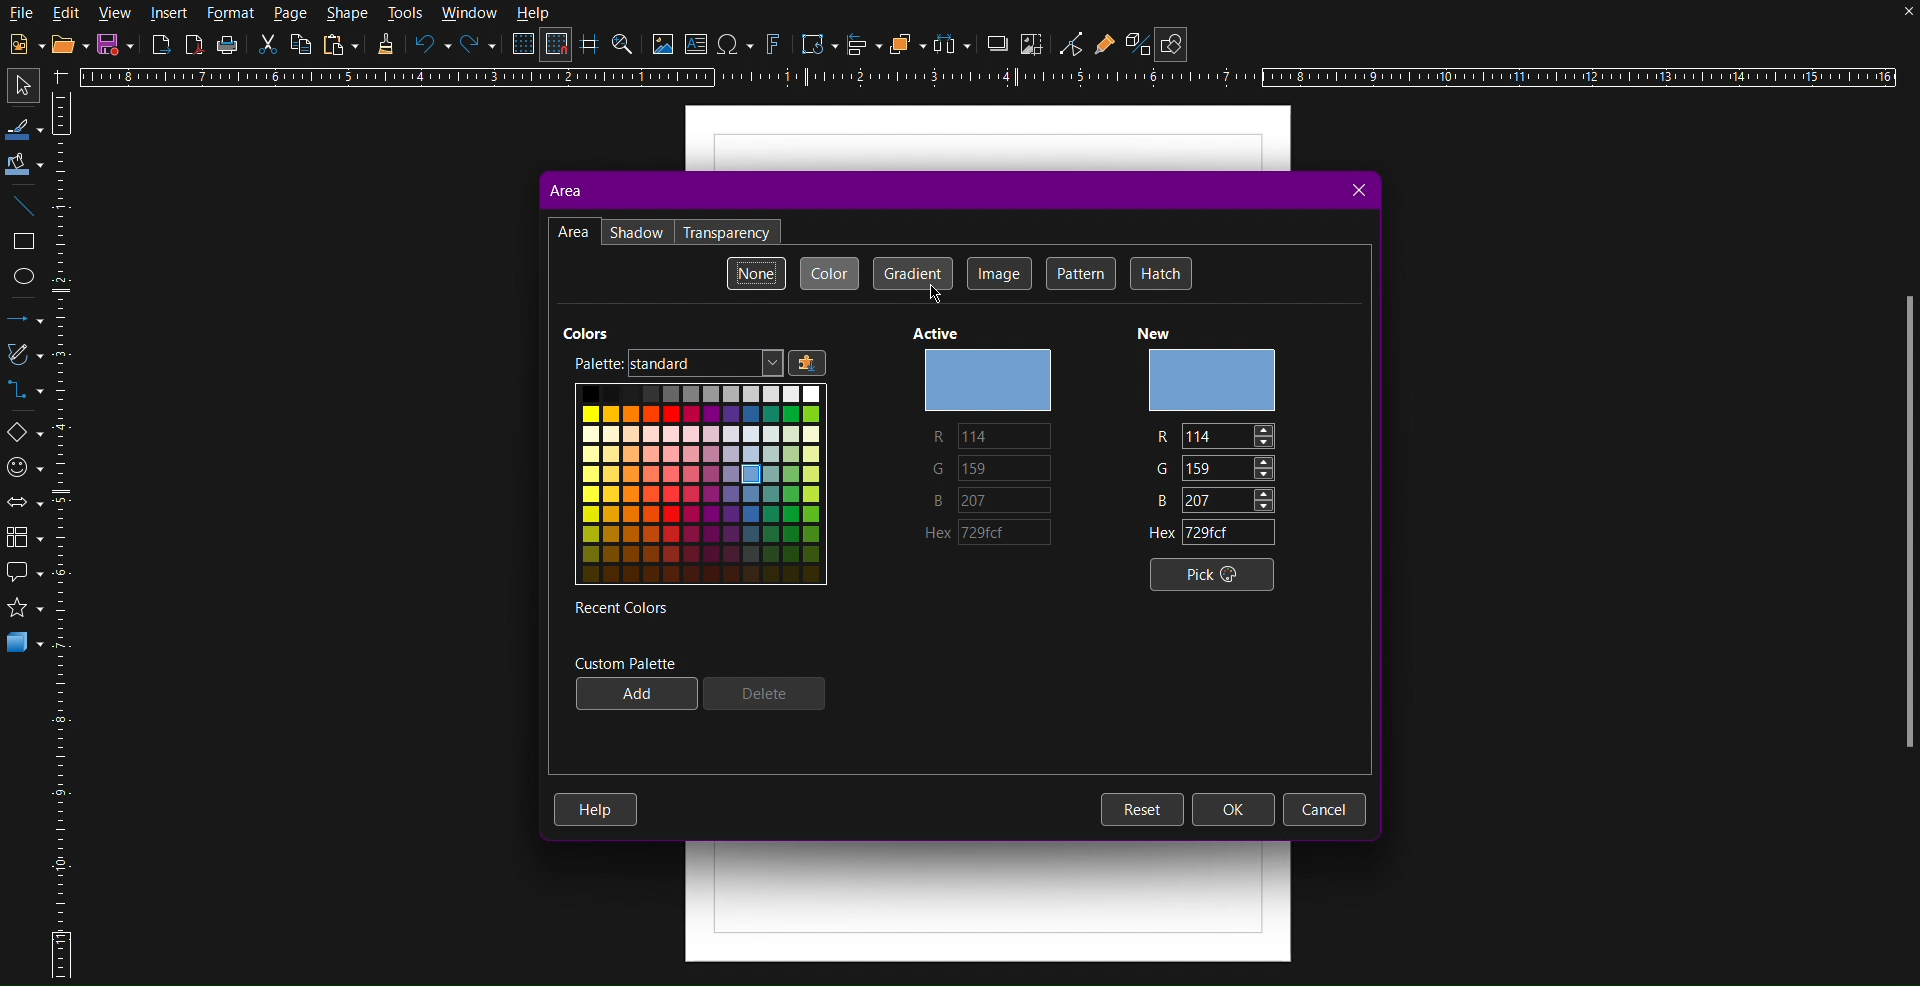  I want to click on close, so click(1888, 20).